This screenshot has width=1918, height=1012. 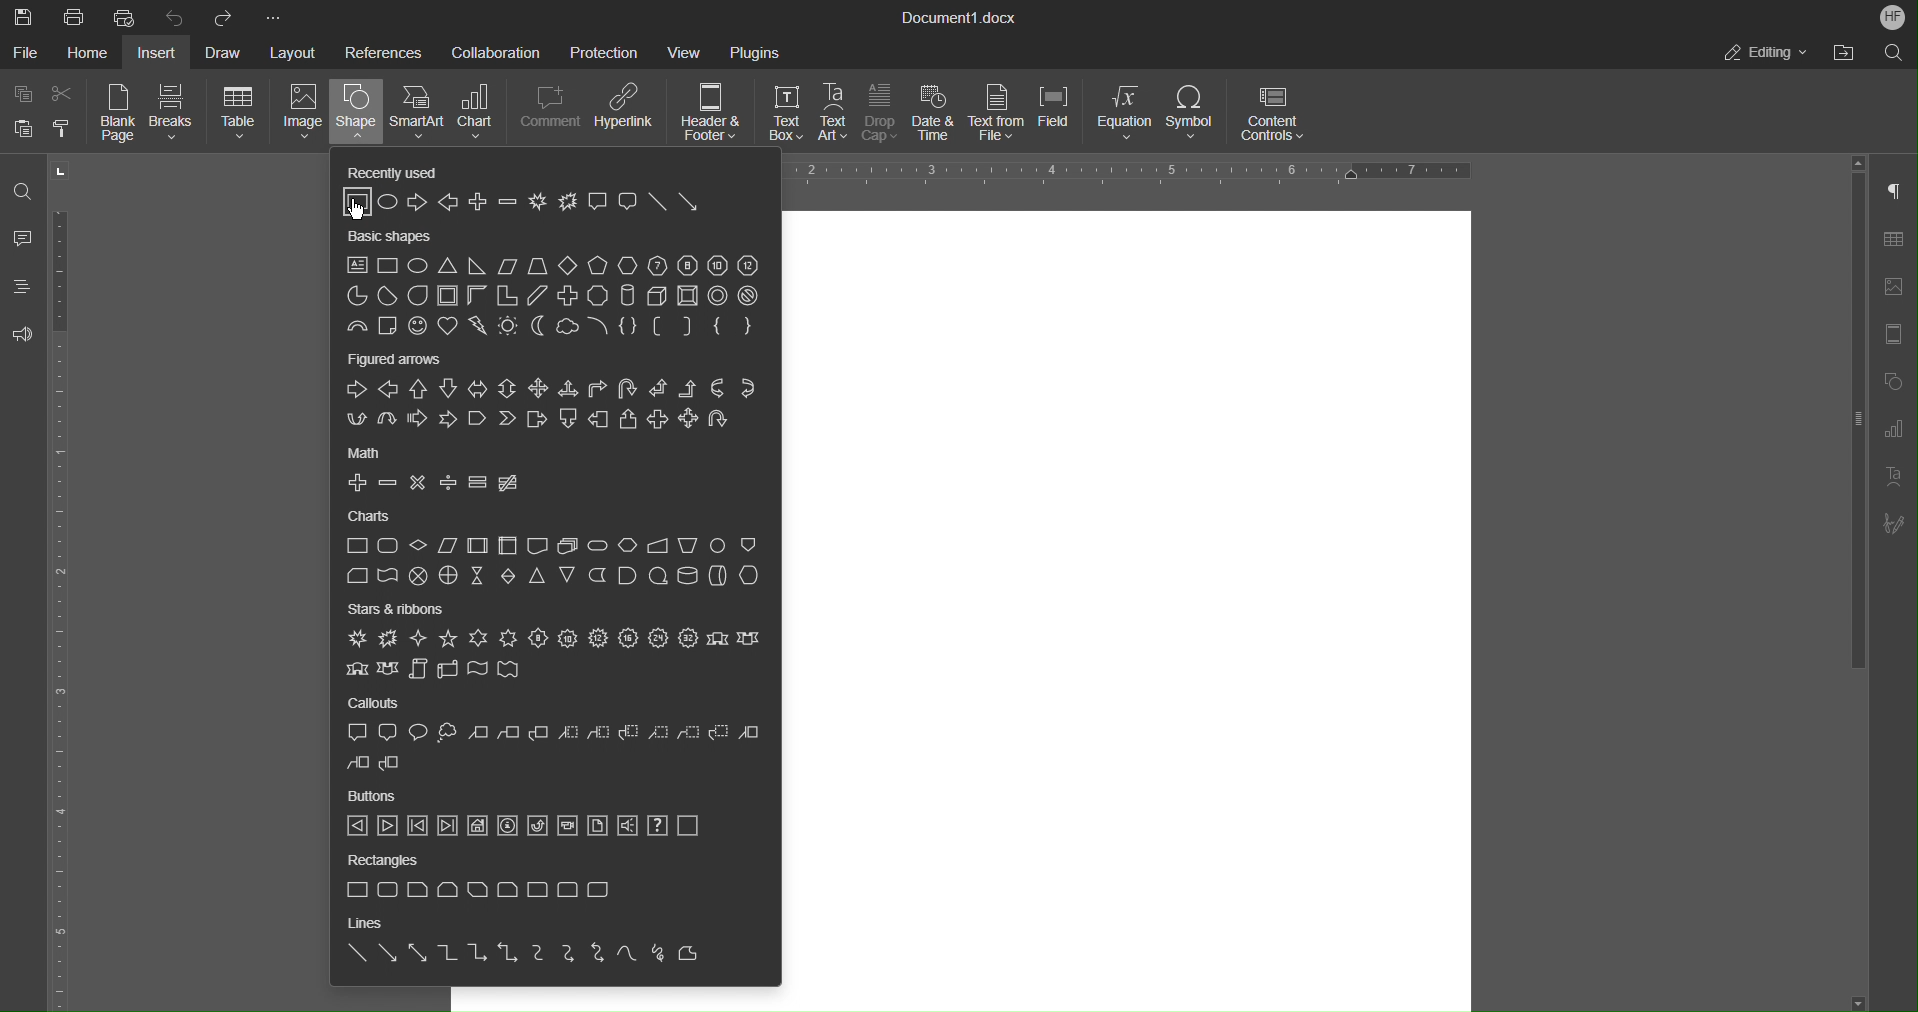 I want to click on curosr, so click(x=362, y=208).